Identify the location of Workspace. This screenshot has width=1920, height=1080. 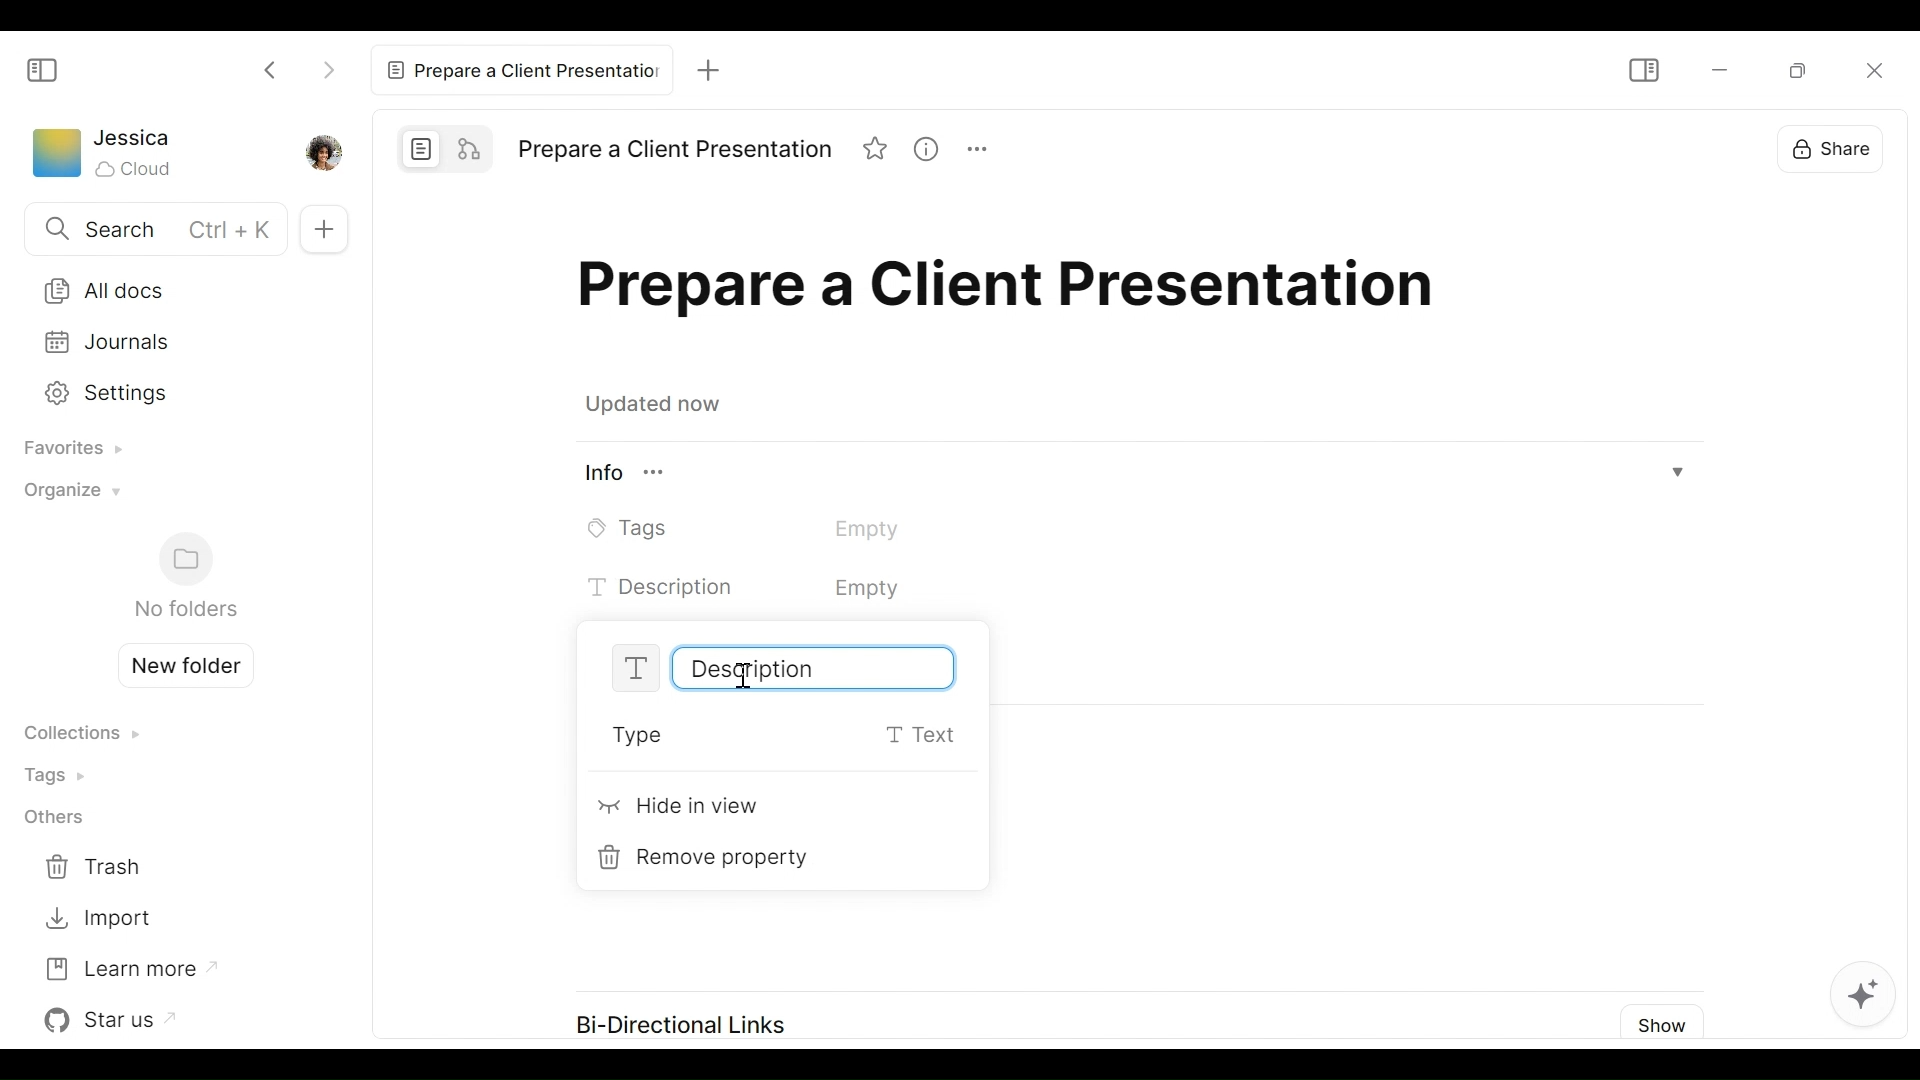
(55, 157).